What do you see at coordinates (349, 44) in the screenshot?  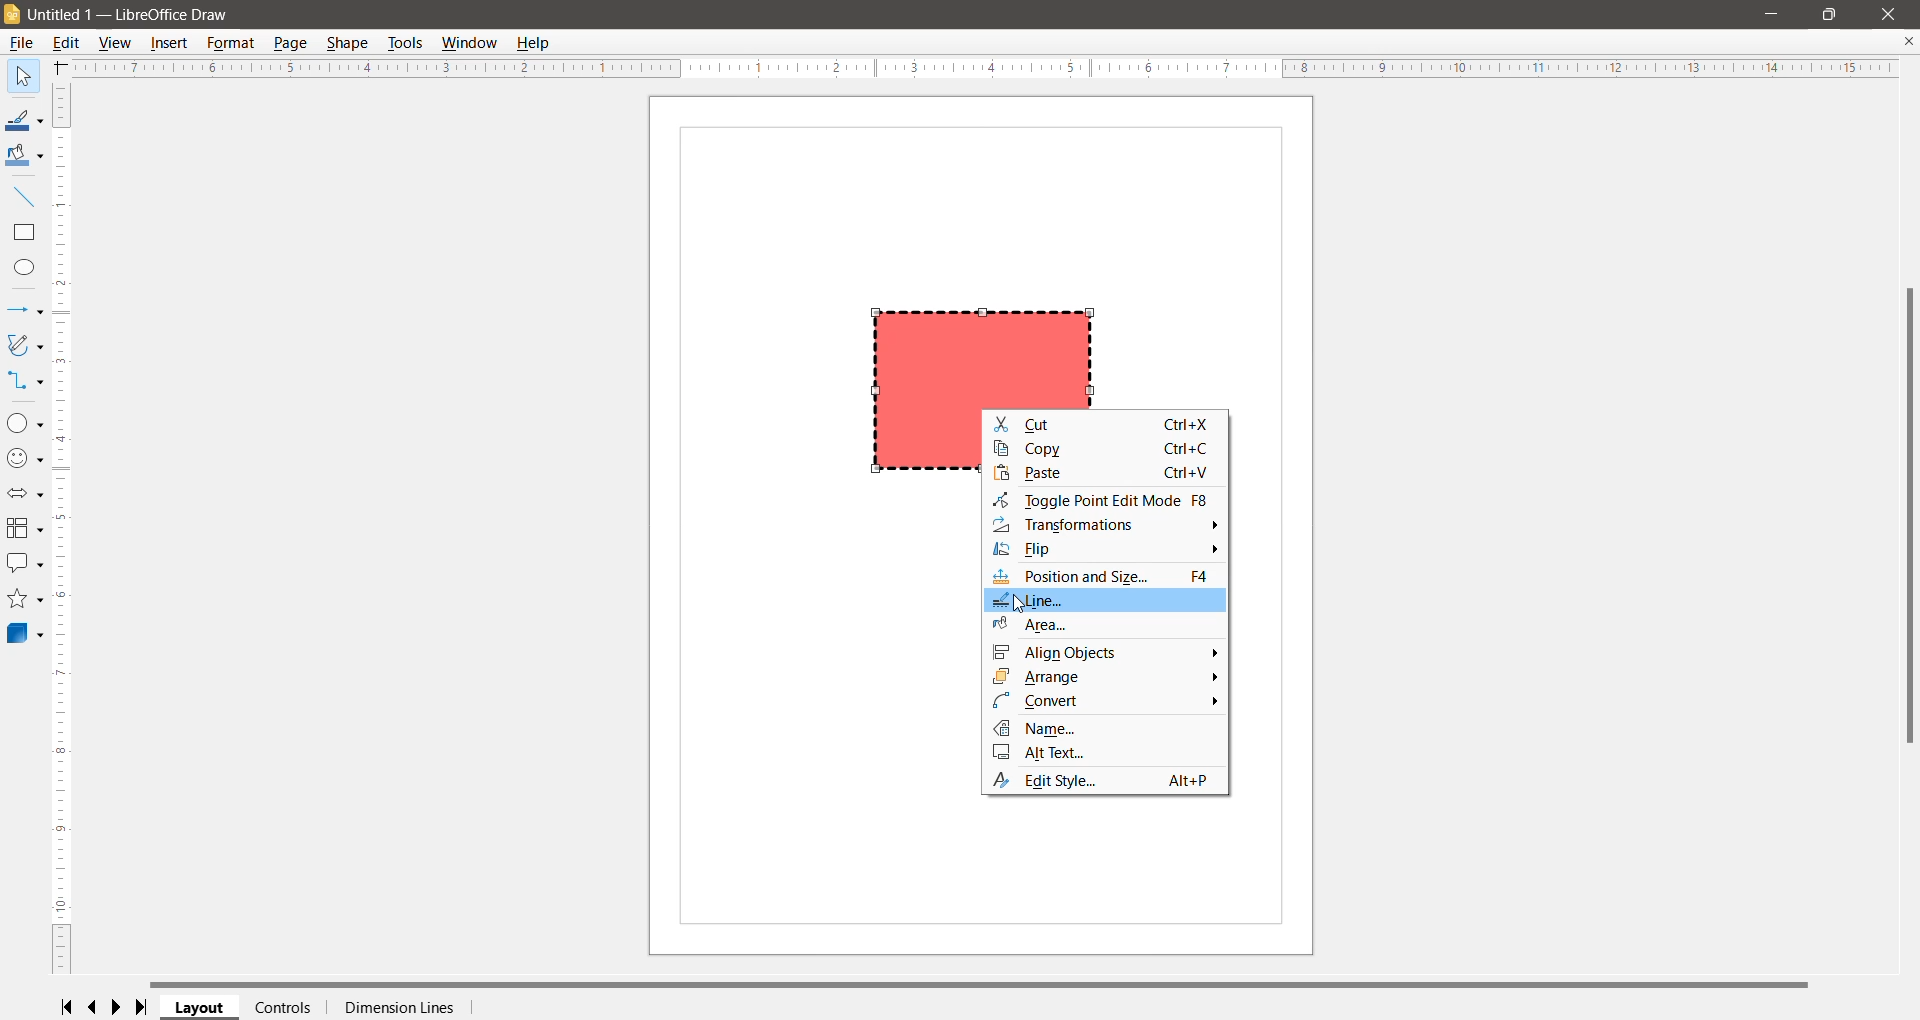 I see `Shape` at bounding box center [349, 44].